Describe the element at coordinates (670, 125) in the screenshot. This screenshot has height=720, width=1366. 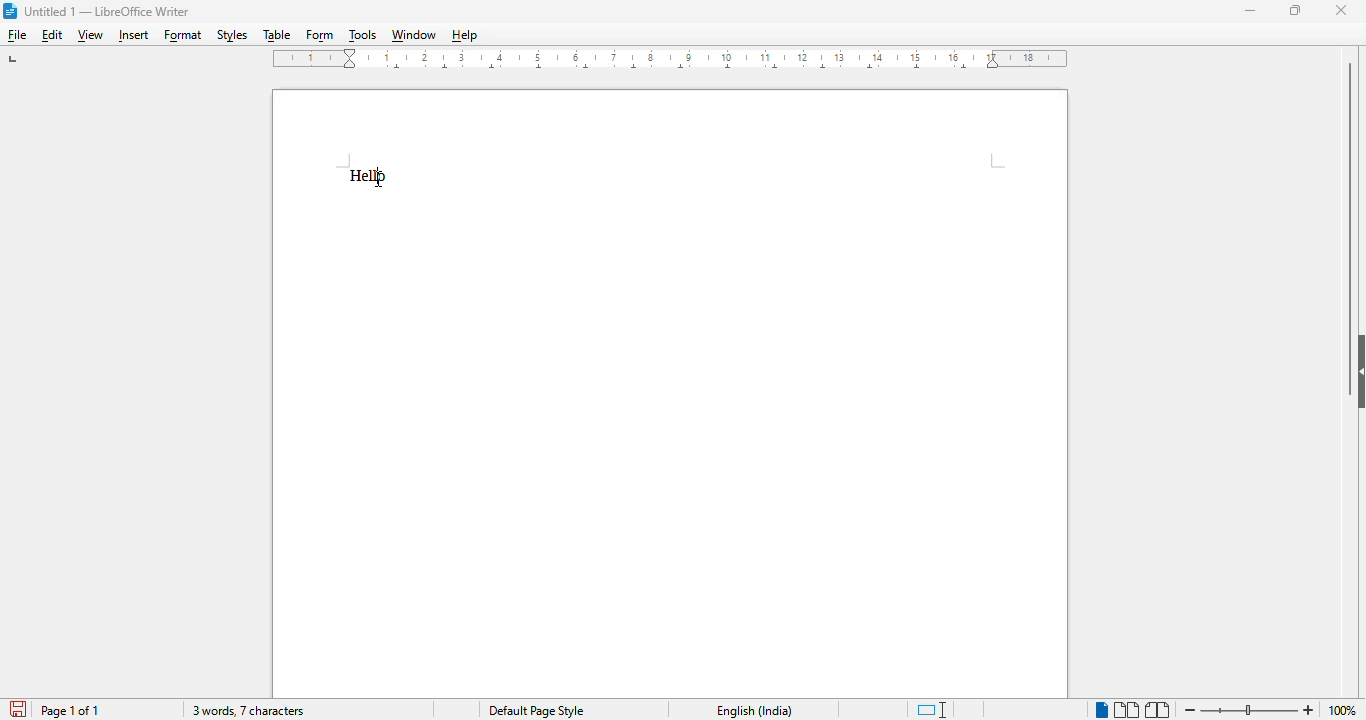
I see `workspace` at that location.